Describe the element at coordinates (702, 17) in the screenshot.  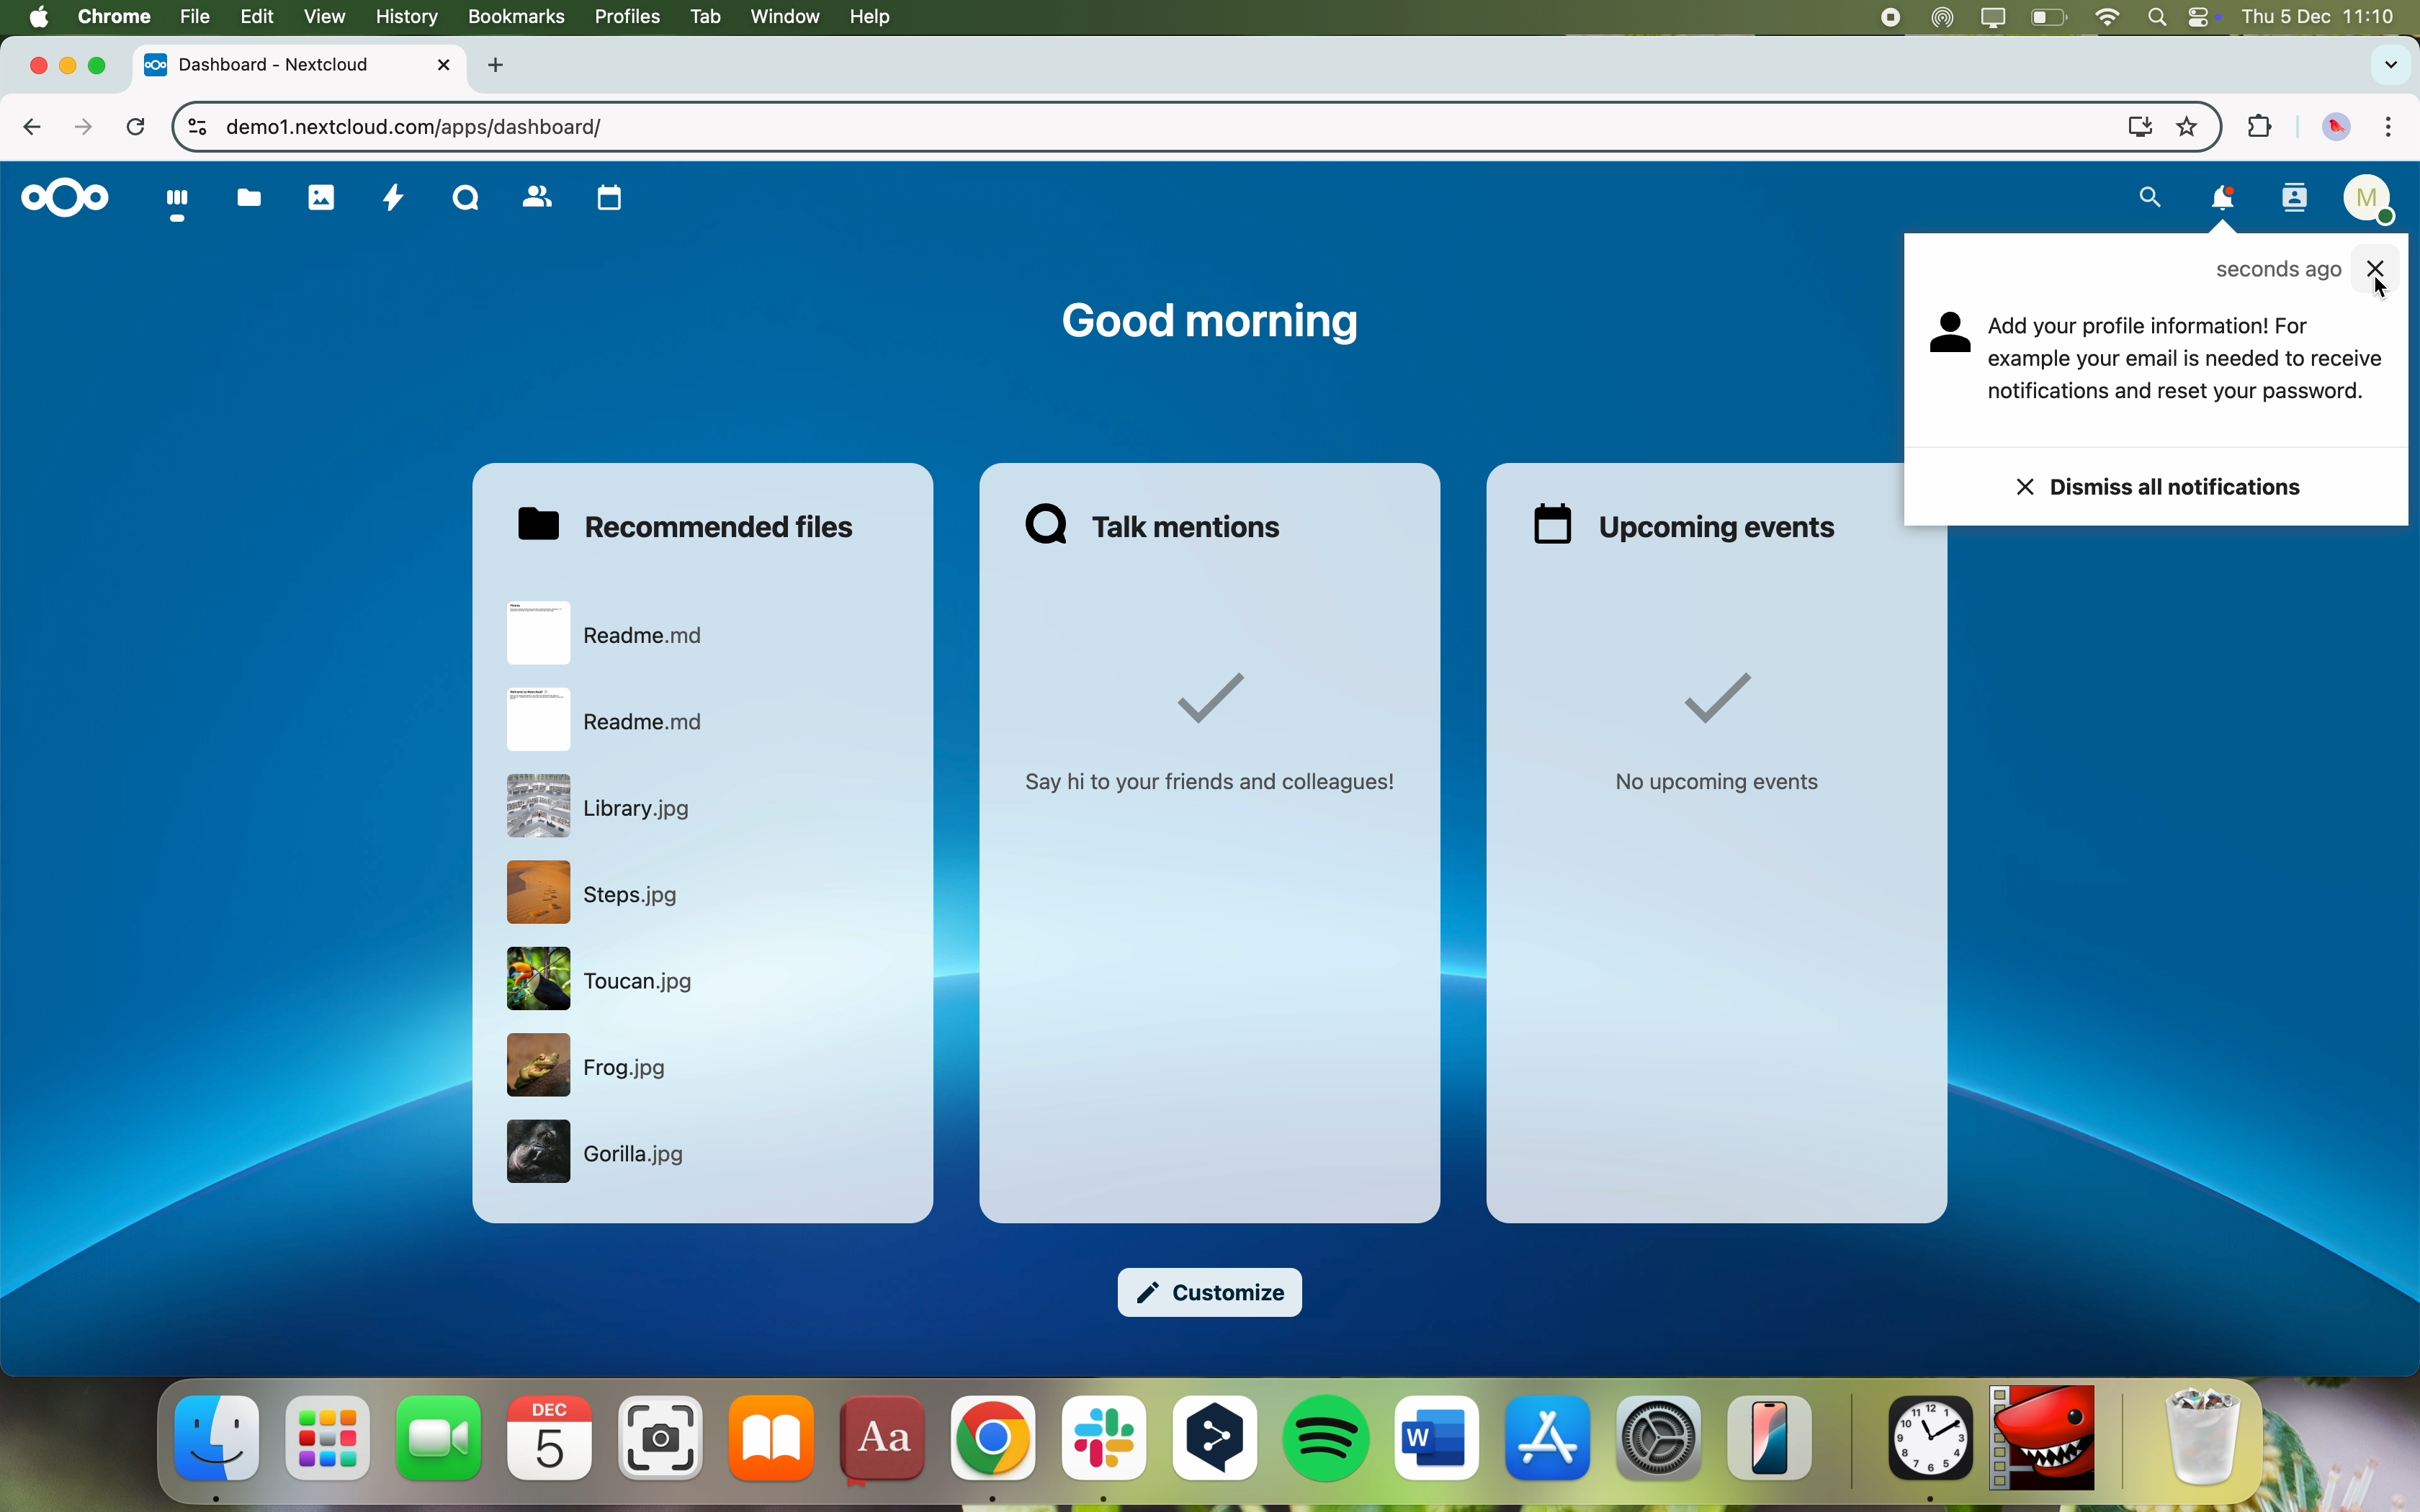
I see `tab` at that location.